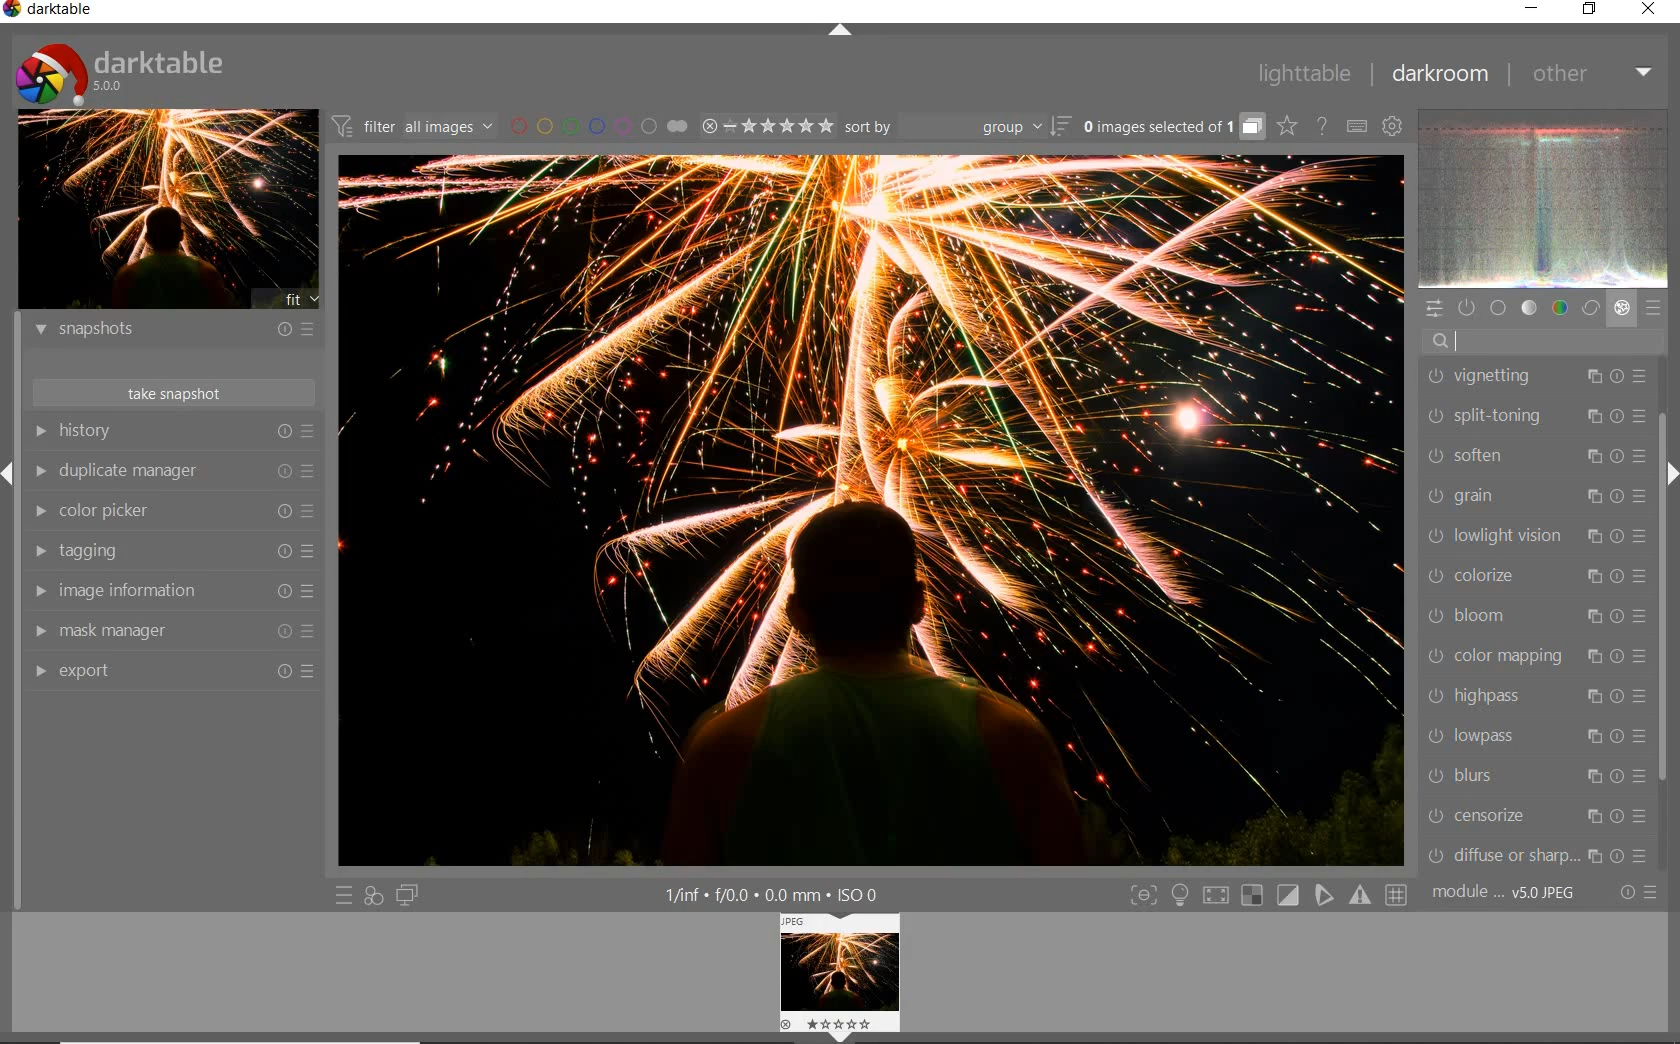  What do you see at coordinates (766, 127) in the screenshot?
I see `range ratings for selected images` at bounding box center [766, 127].